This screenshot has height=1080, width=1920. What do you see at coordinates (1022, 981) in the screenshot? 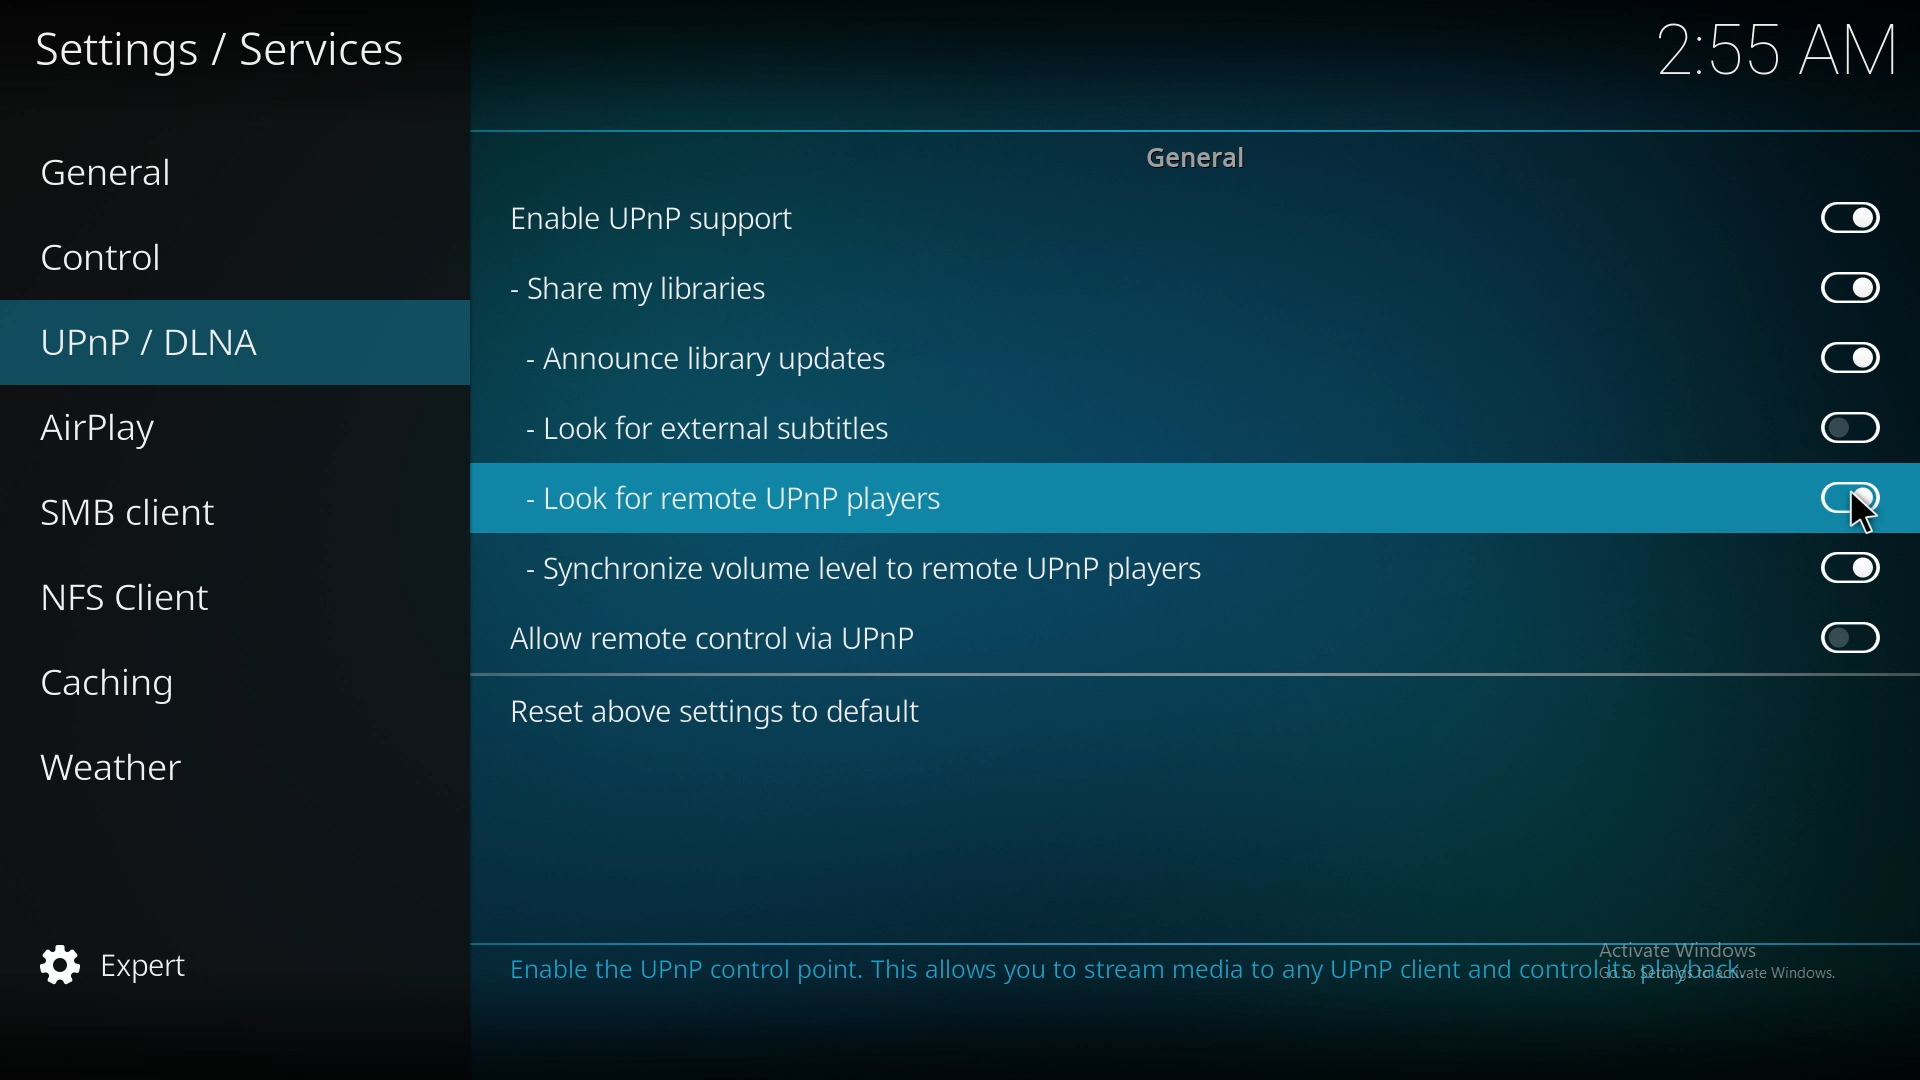
I see `Enable the UPnP control point. This allows you to stream media to any UPnP client and control` at bounding box center [1022, 981].